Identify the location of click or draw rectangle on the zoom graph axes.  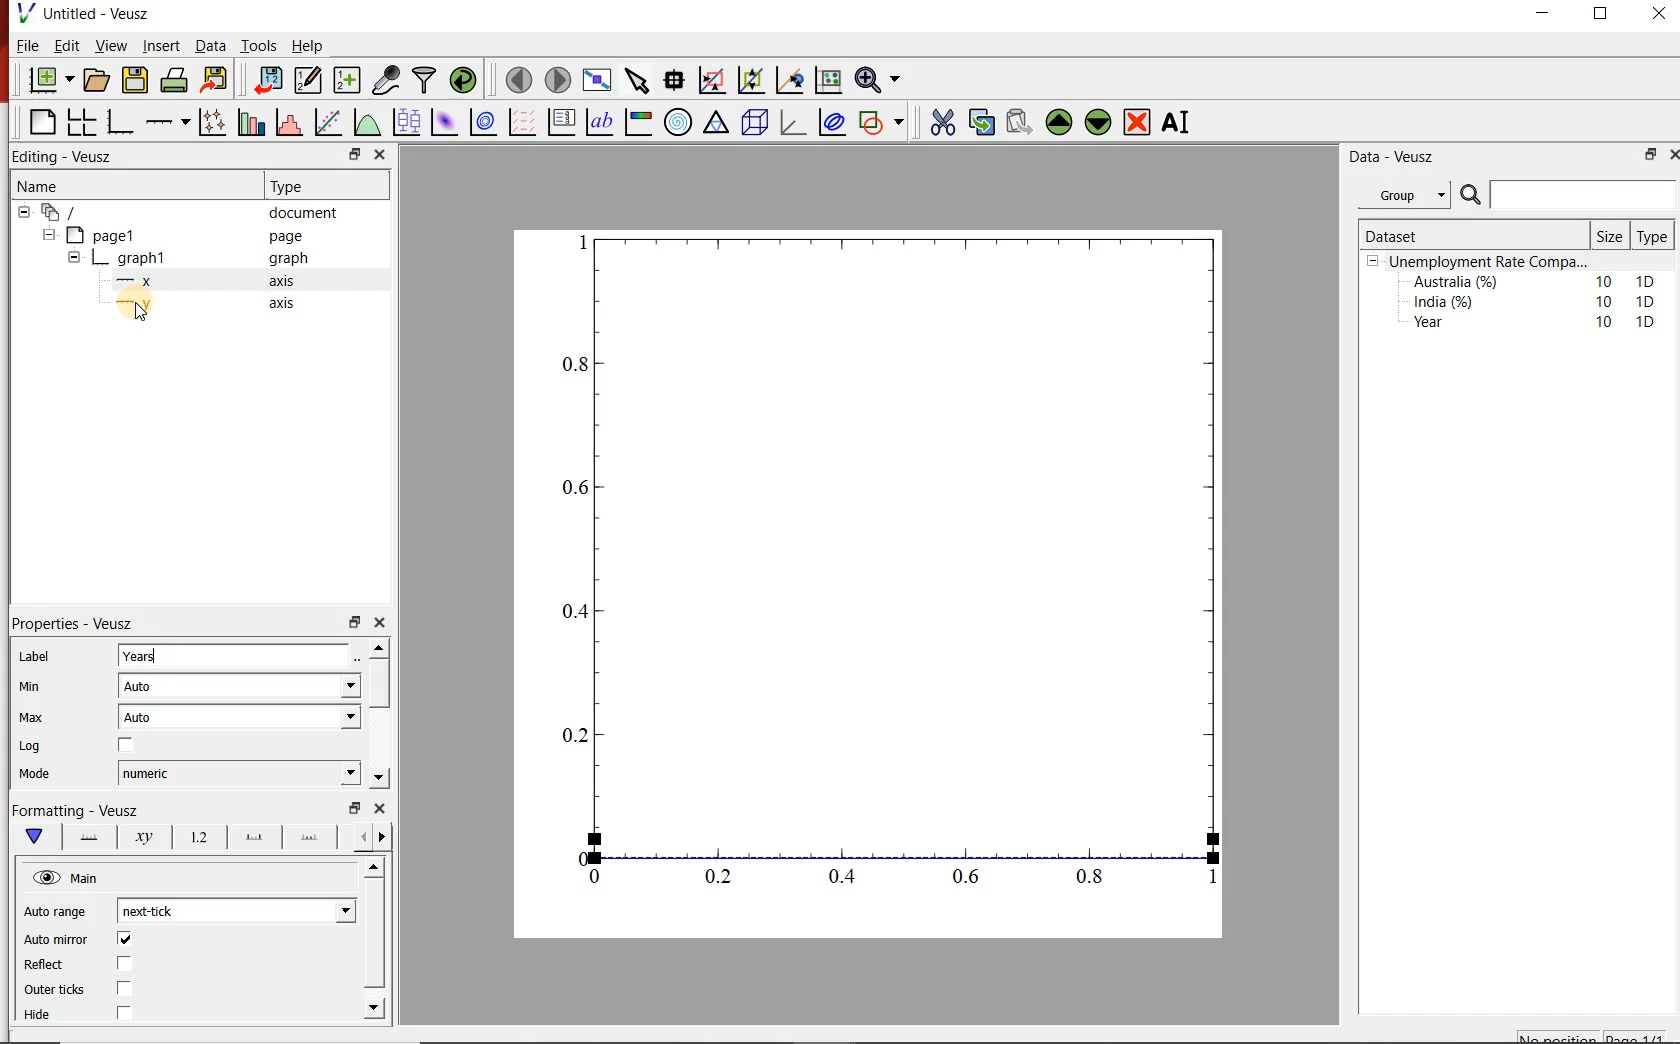
(713, 81).